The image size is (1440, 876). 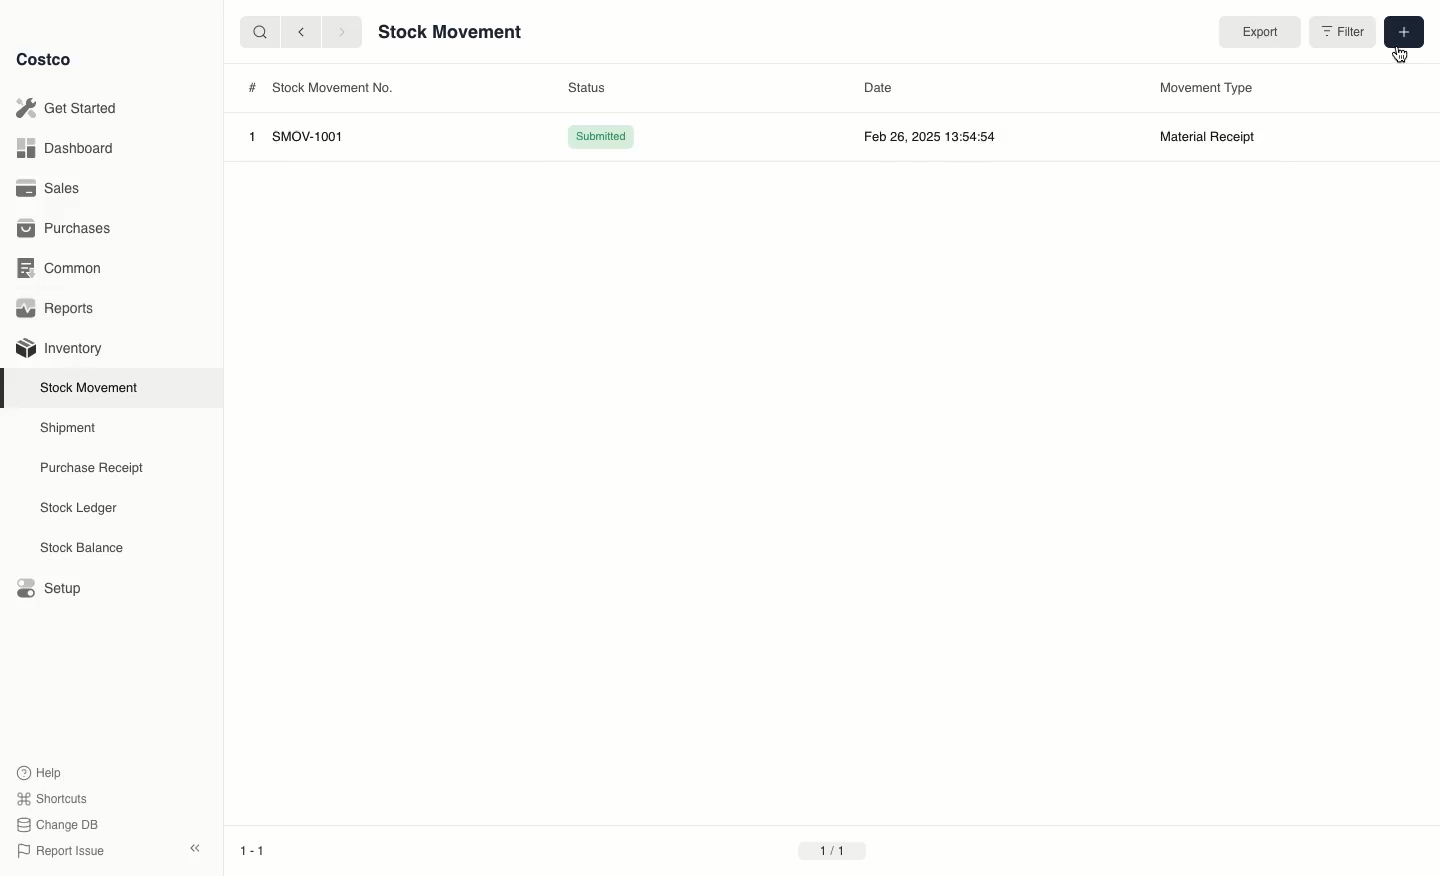 I want to click on SMOV-1001, so click(x=311, y=136).